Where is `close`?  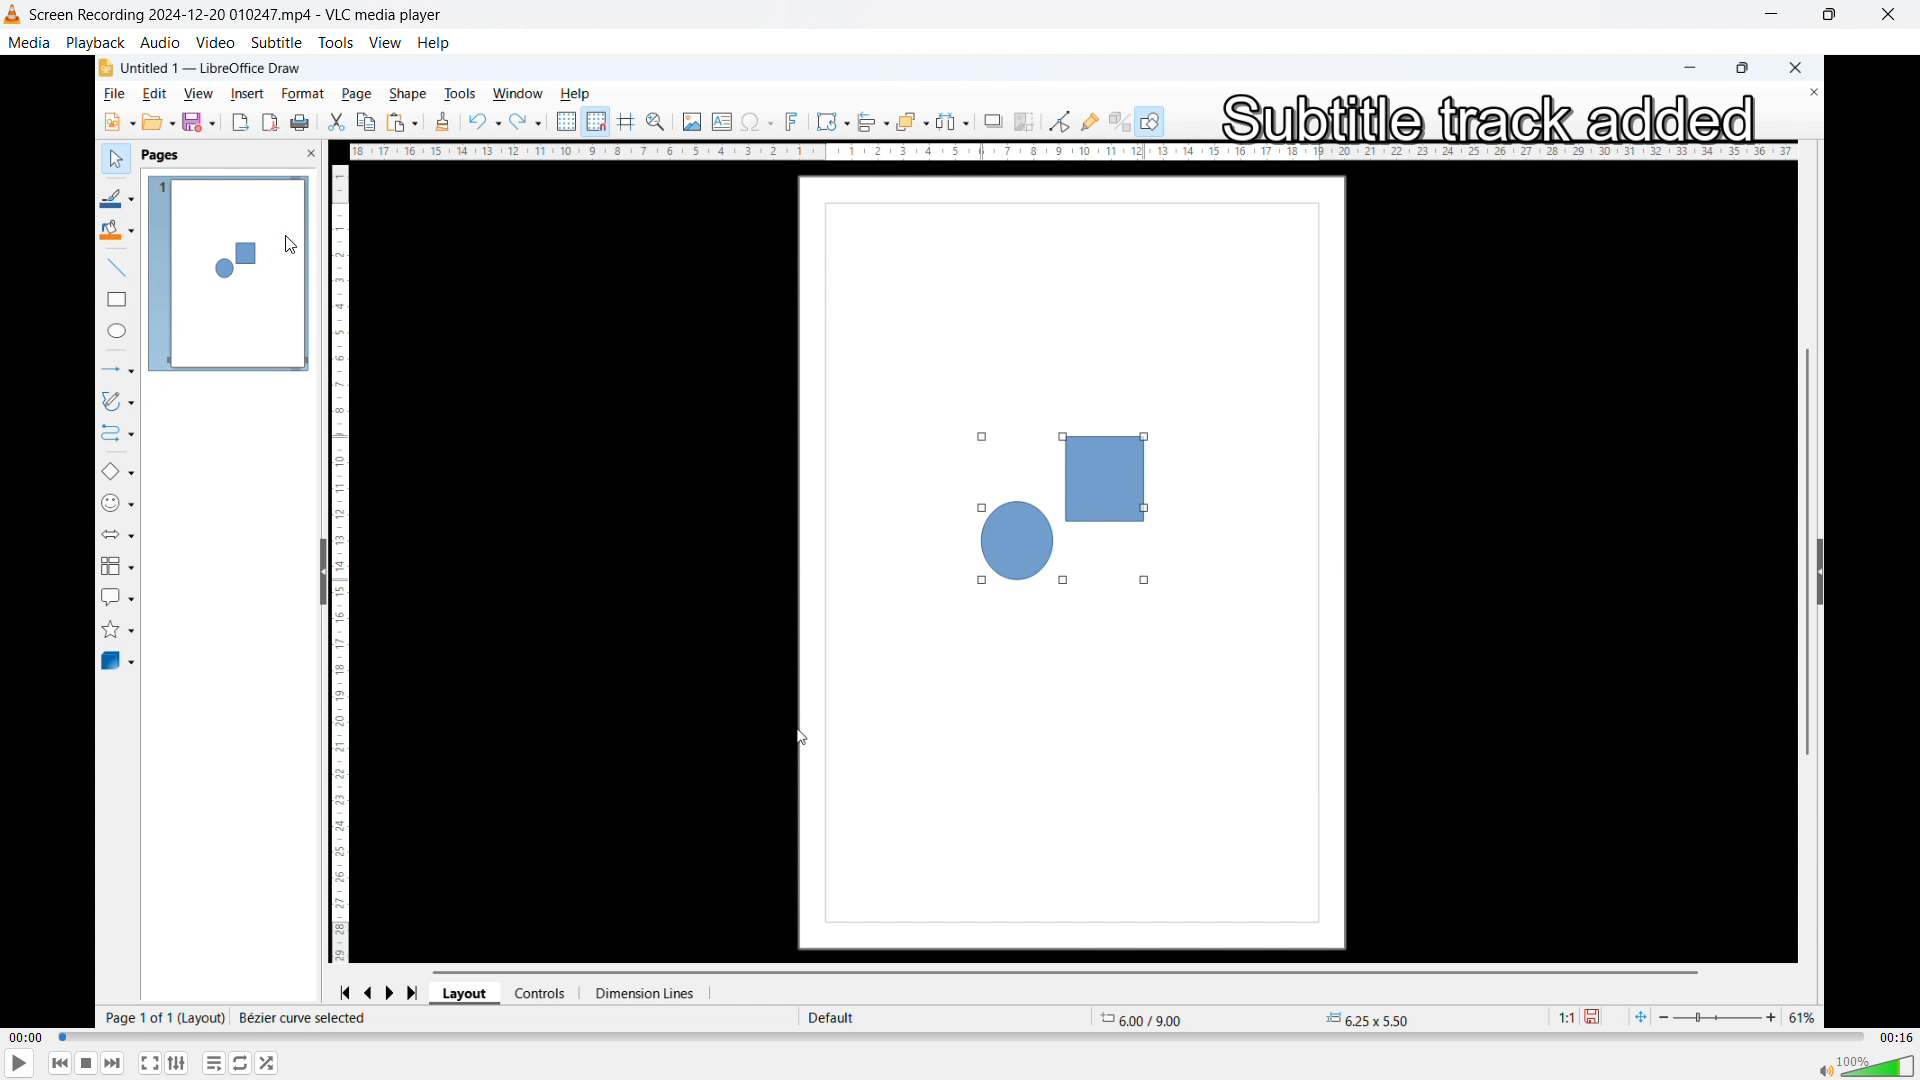 close is located at coordinates (298, 156).